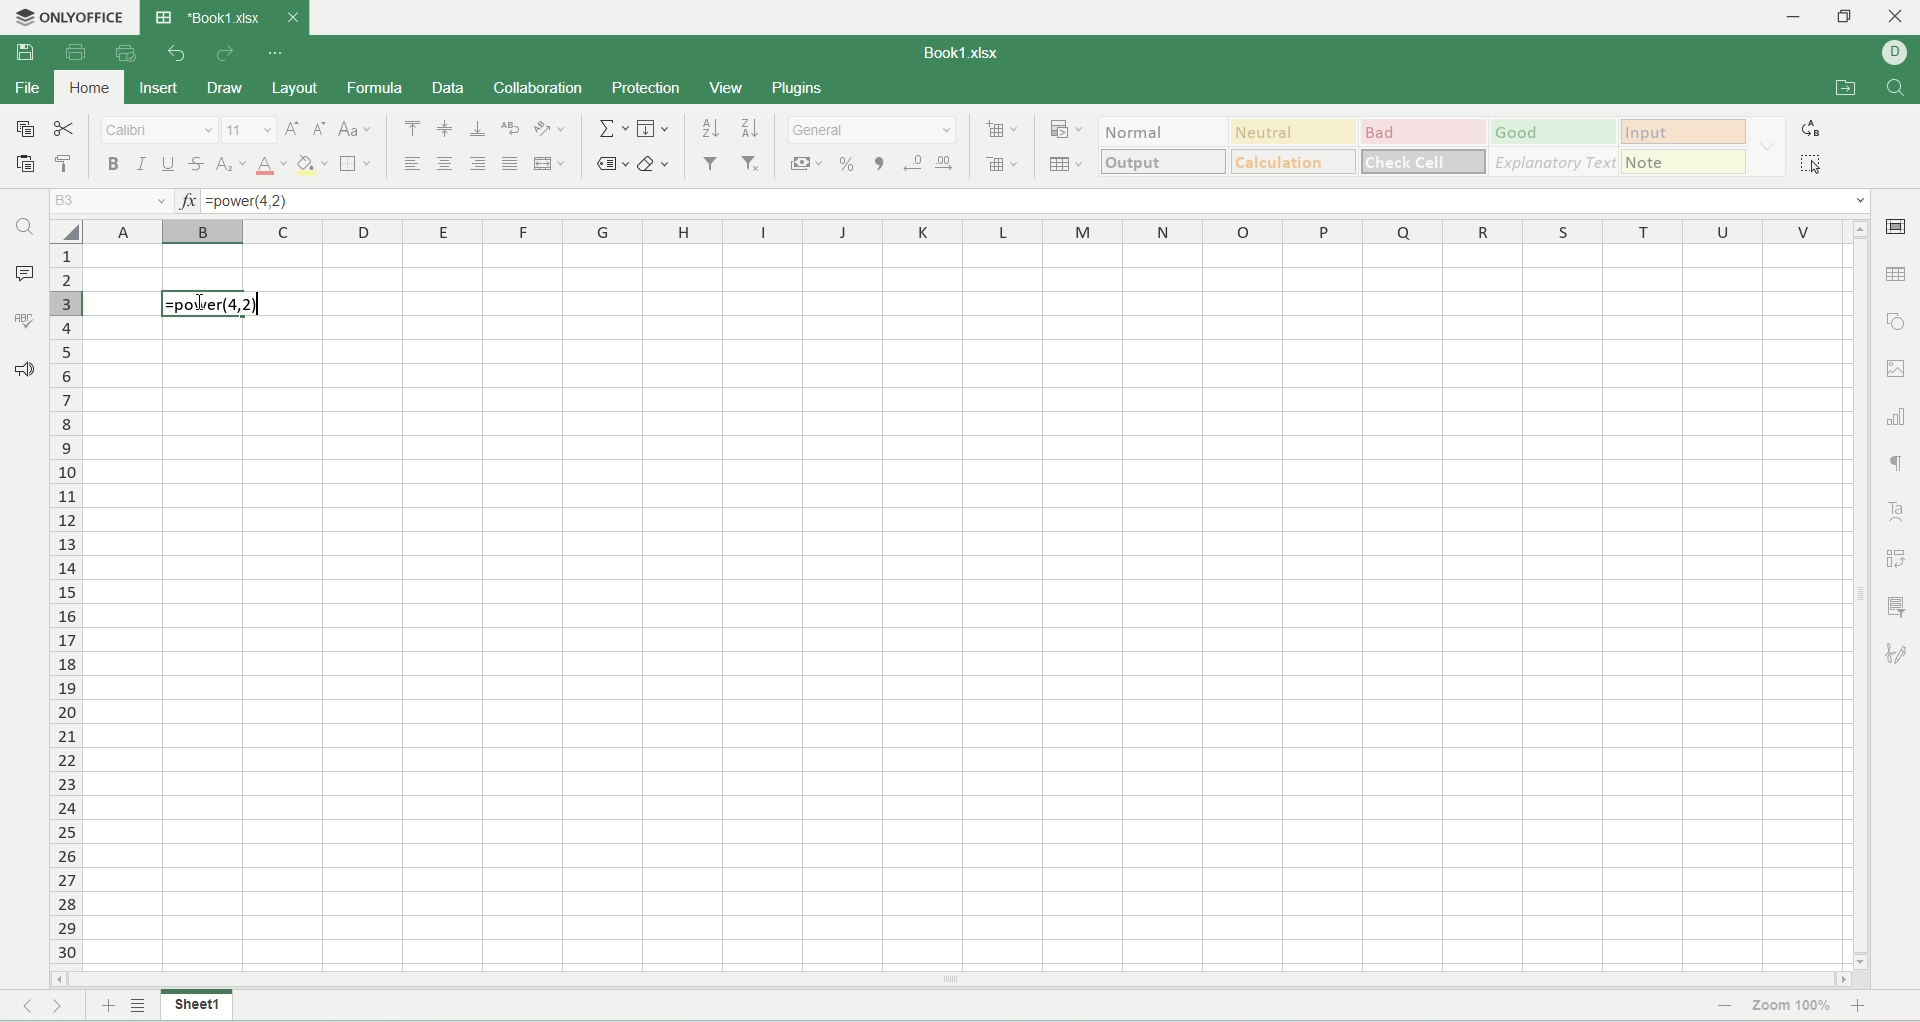 The width and height of the screenshot is (1920, 1022). I want to click on signature settings, so click(1898, 652).